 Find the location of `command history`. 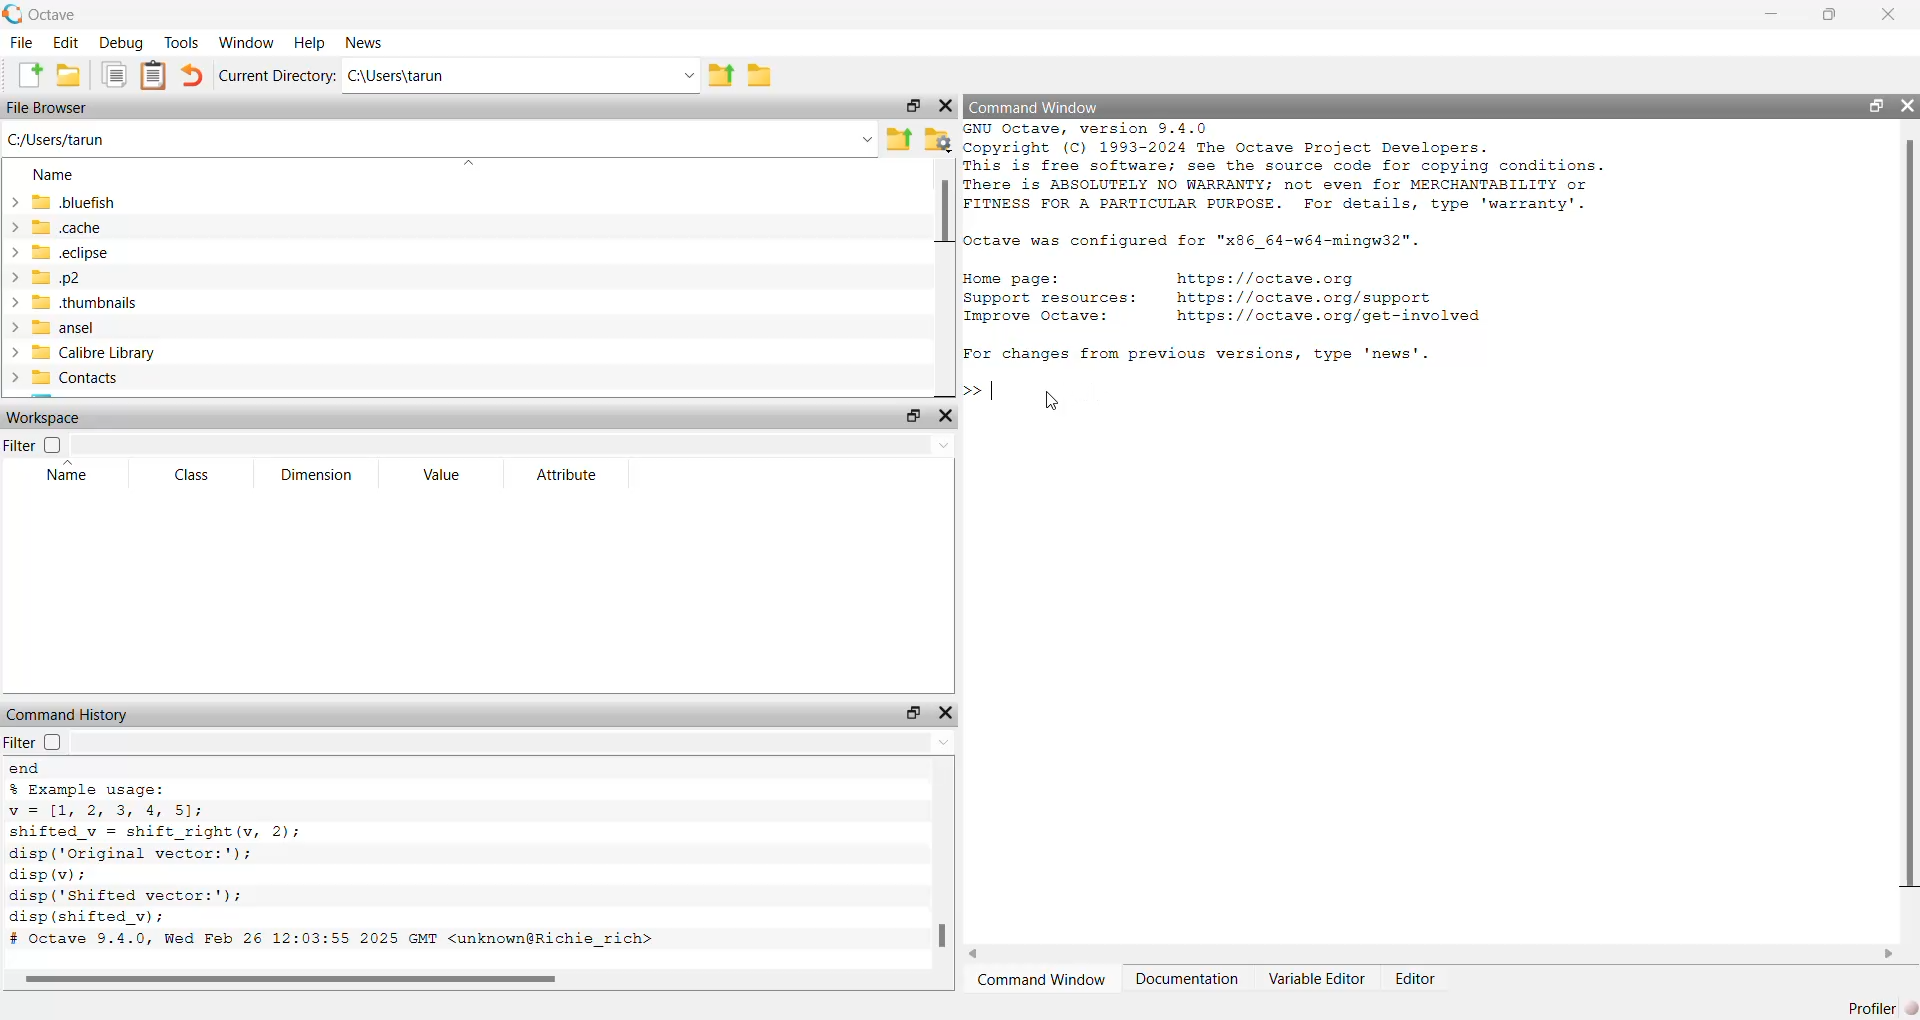

command history is located at coordinates (66, 714).